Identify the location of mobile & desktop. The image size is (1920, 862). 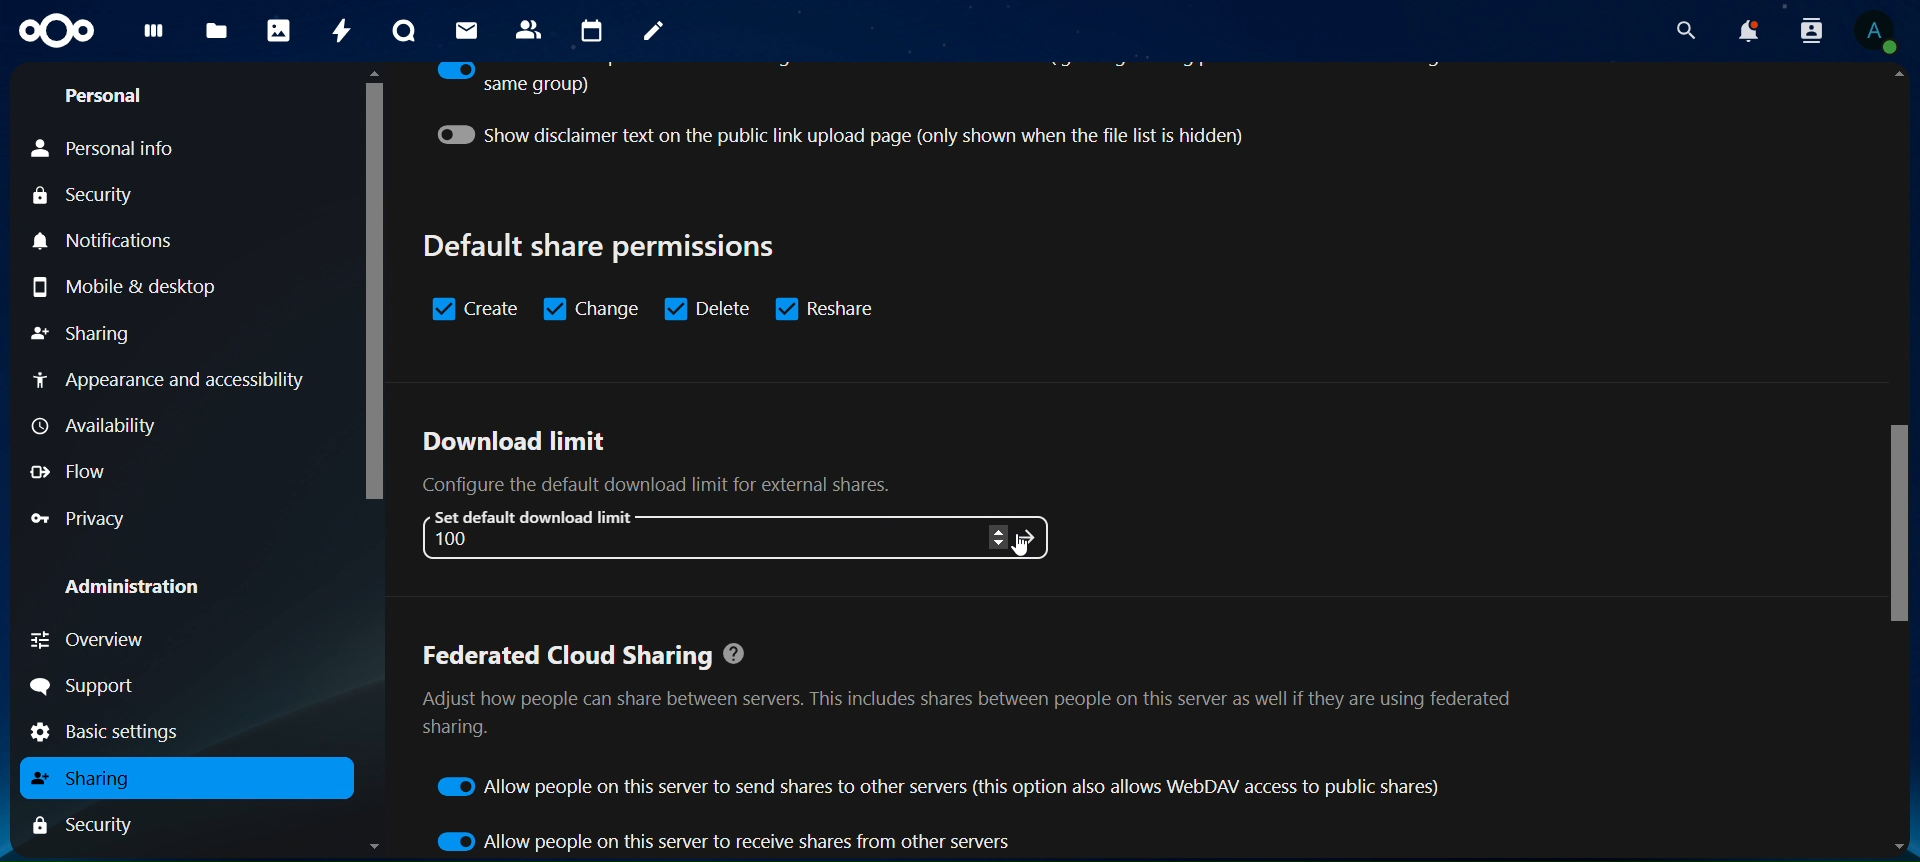
(121, 287).